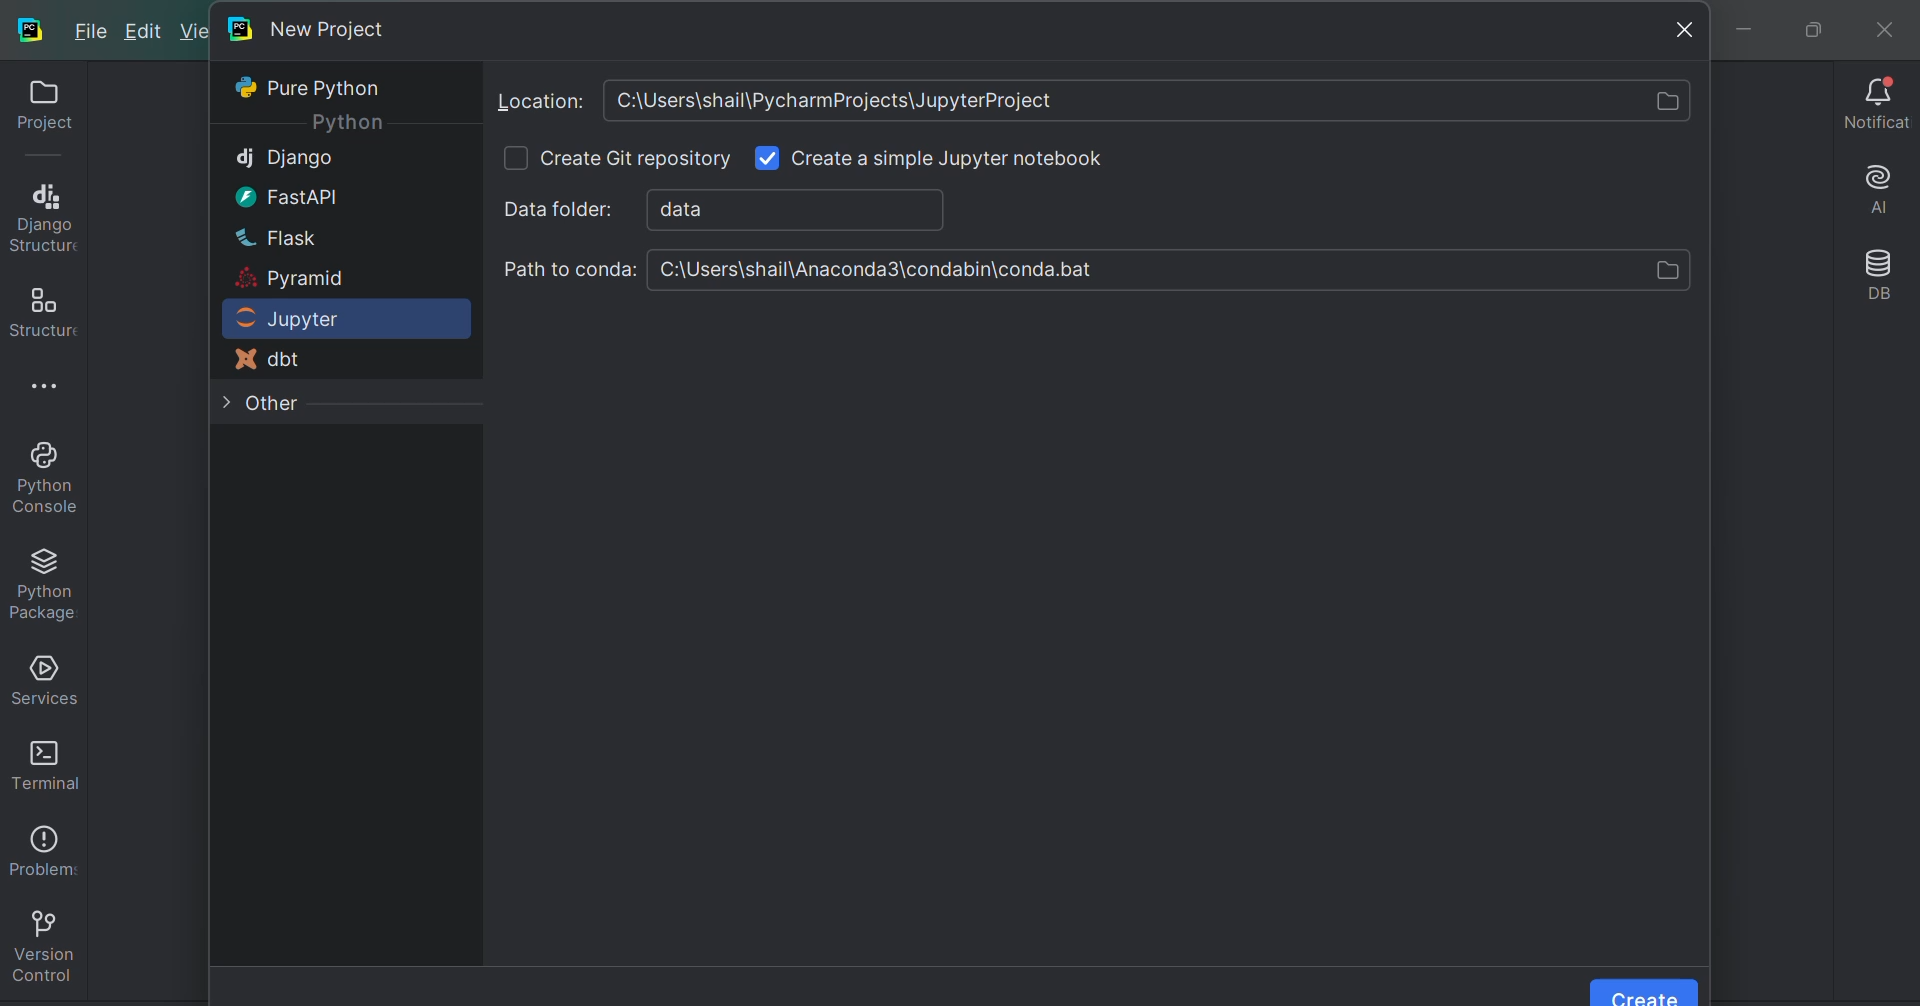  Describe the element at coordinates (1645, 992) in the screenshot. I see `create` at that location.